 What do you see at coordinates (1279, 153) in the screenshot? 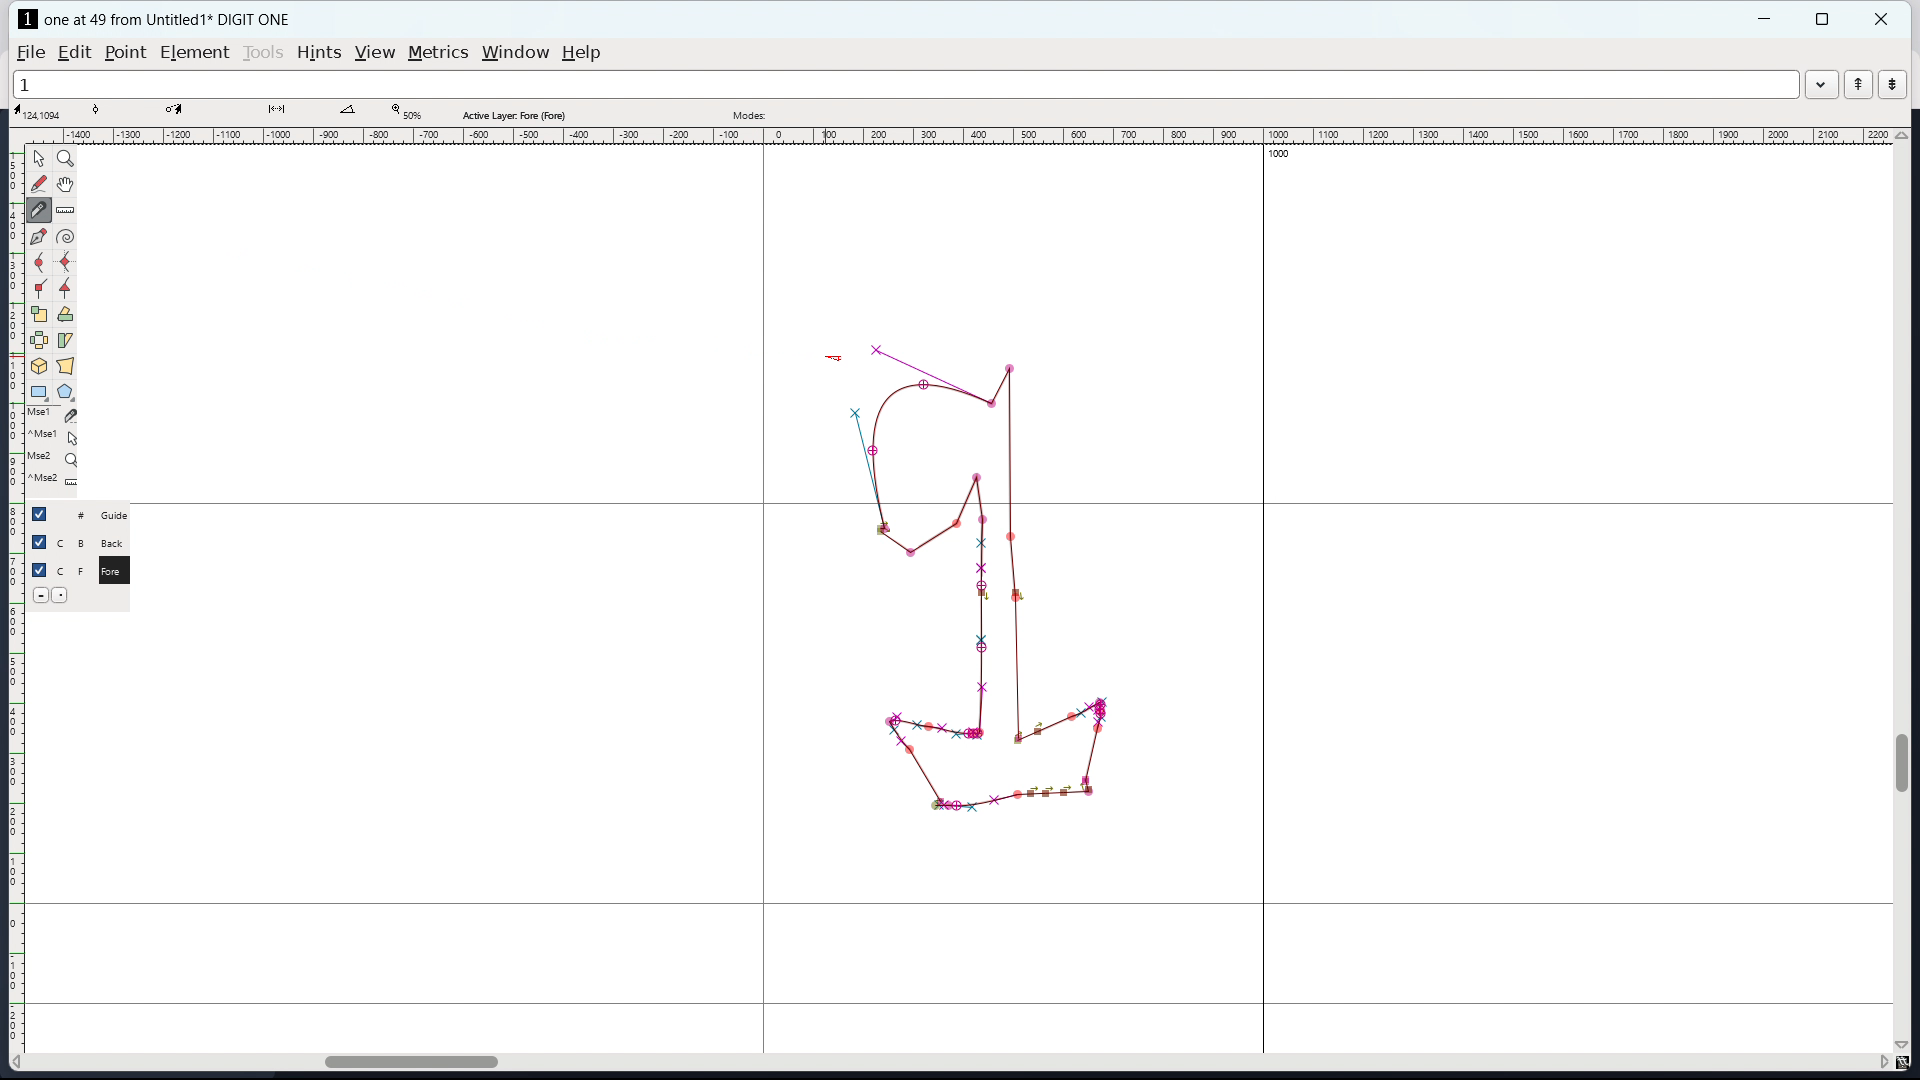
I see `1000` at bounding box center [1279, 153].